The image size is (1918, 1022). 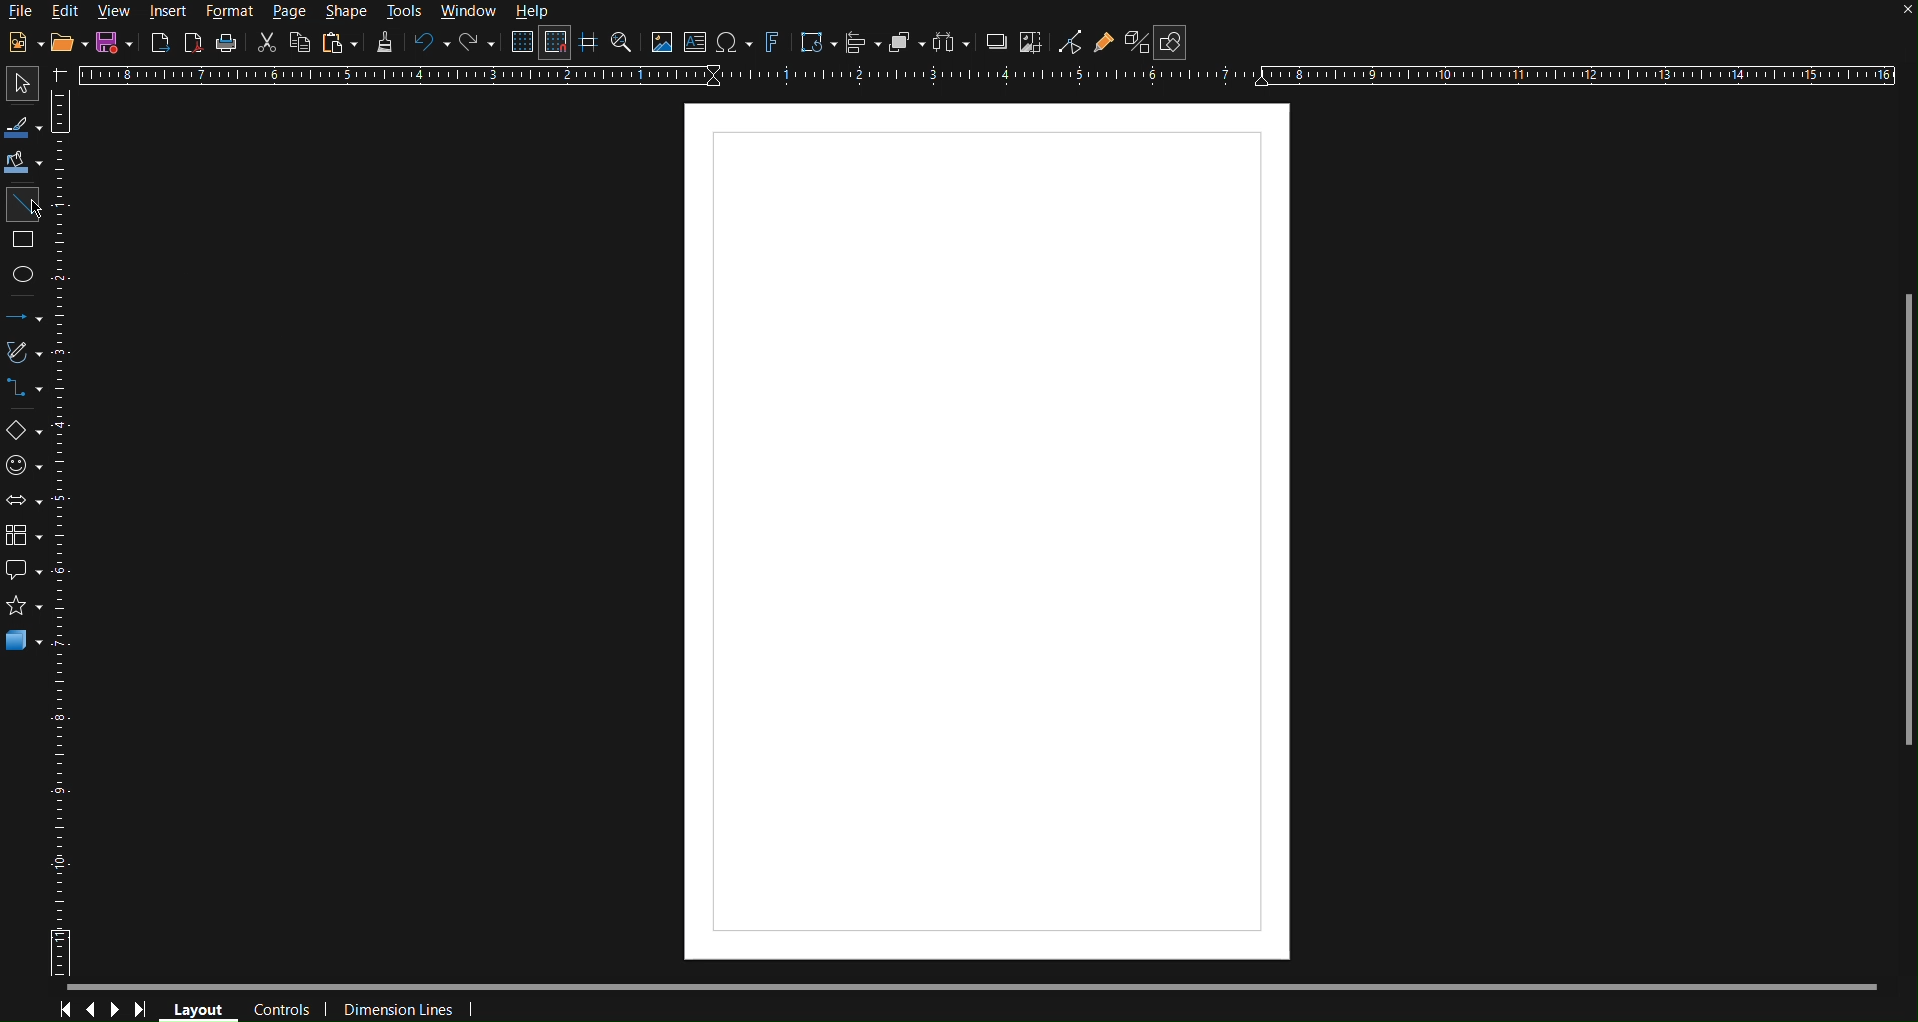 What do you see at coordinates (384, 44) in the screenshot?
I see `Formatting` at bounding box center [384, 44].